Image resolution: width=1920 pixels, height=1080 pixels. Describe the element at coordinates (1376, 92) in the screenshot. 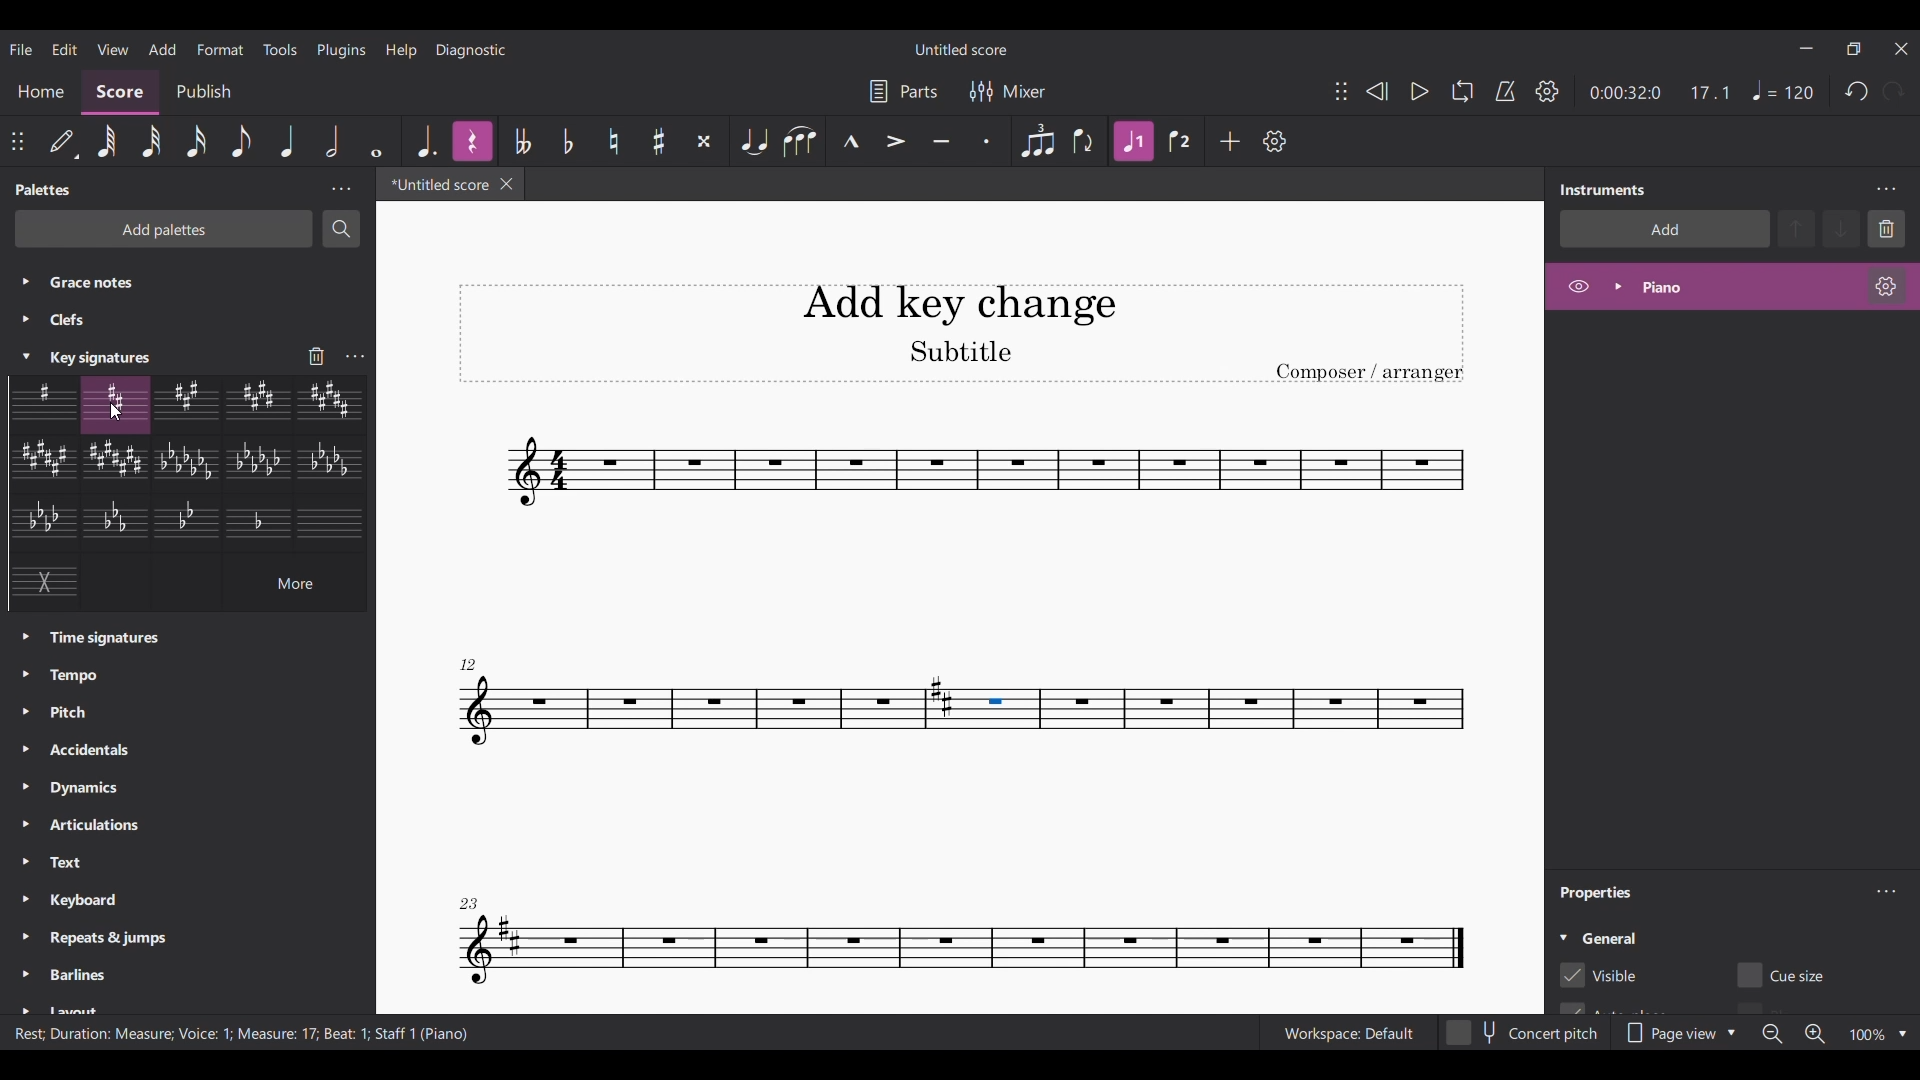

I see `Rewind` at that location.